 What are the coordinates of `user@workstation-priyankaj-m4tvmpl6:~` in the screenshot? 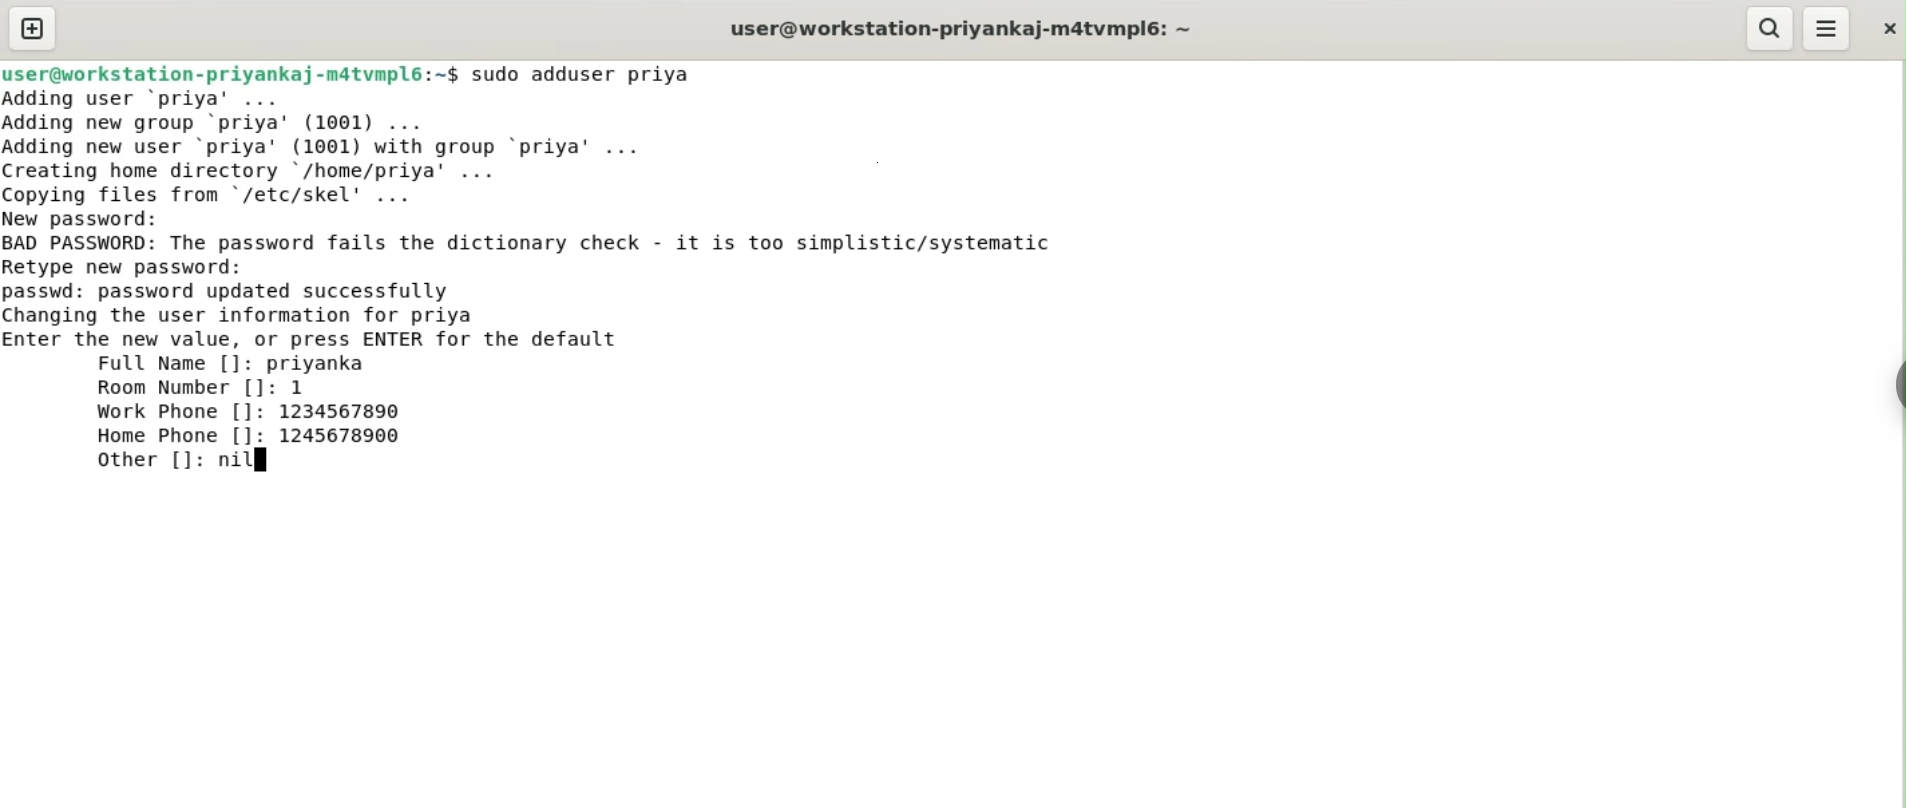 It's located at (957, 28).